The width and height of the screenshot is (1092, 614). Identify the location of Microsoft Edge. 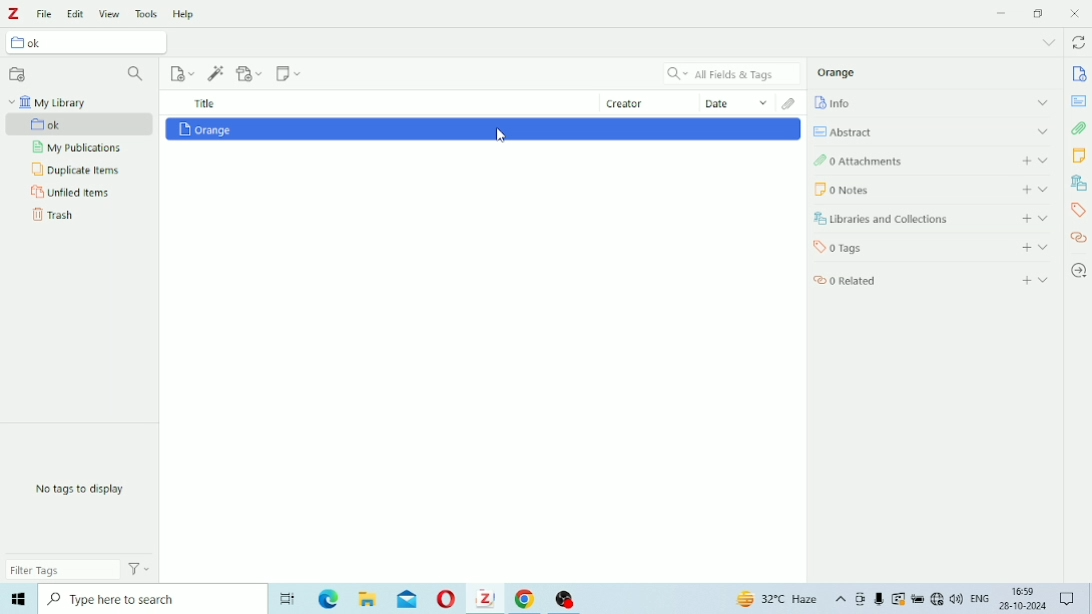
(330, 600).